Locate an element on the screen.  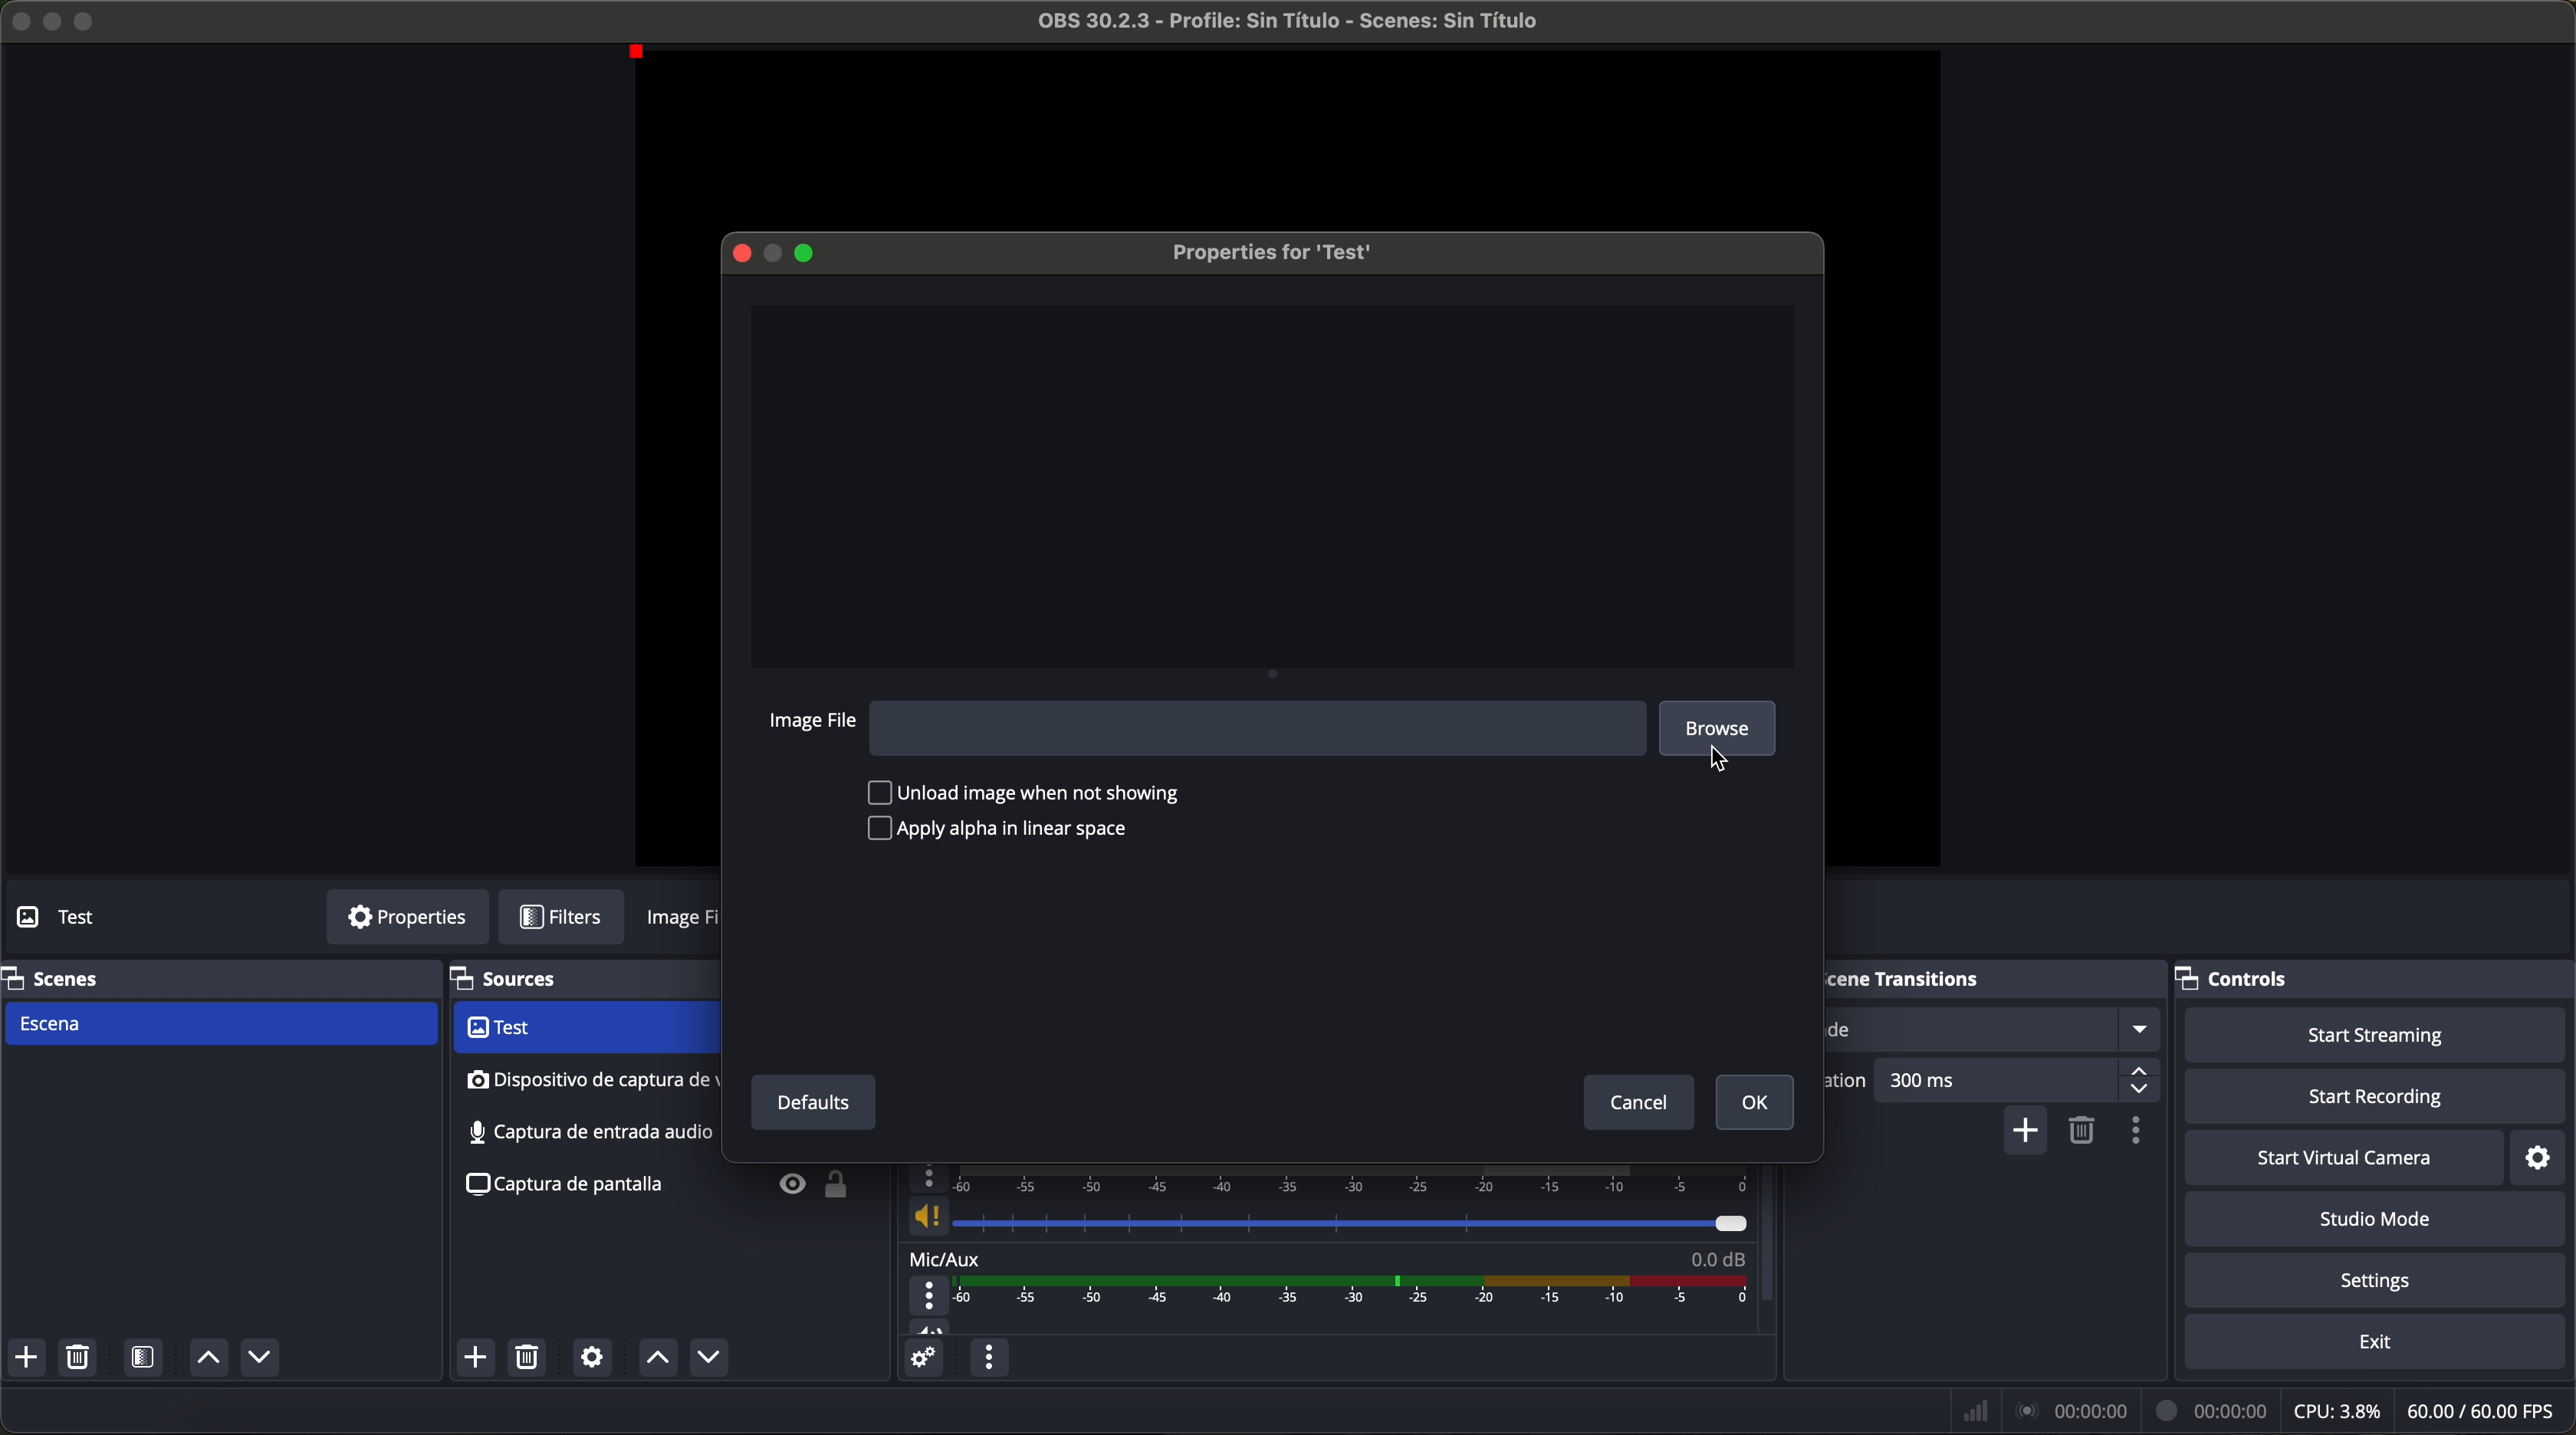
image file is located at coordinates (814, 723).